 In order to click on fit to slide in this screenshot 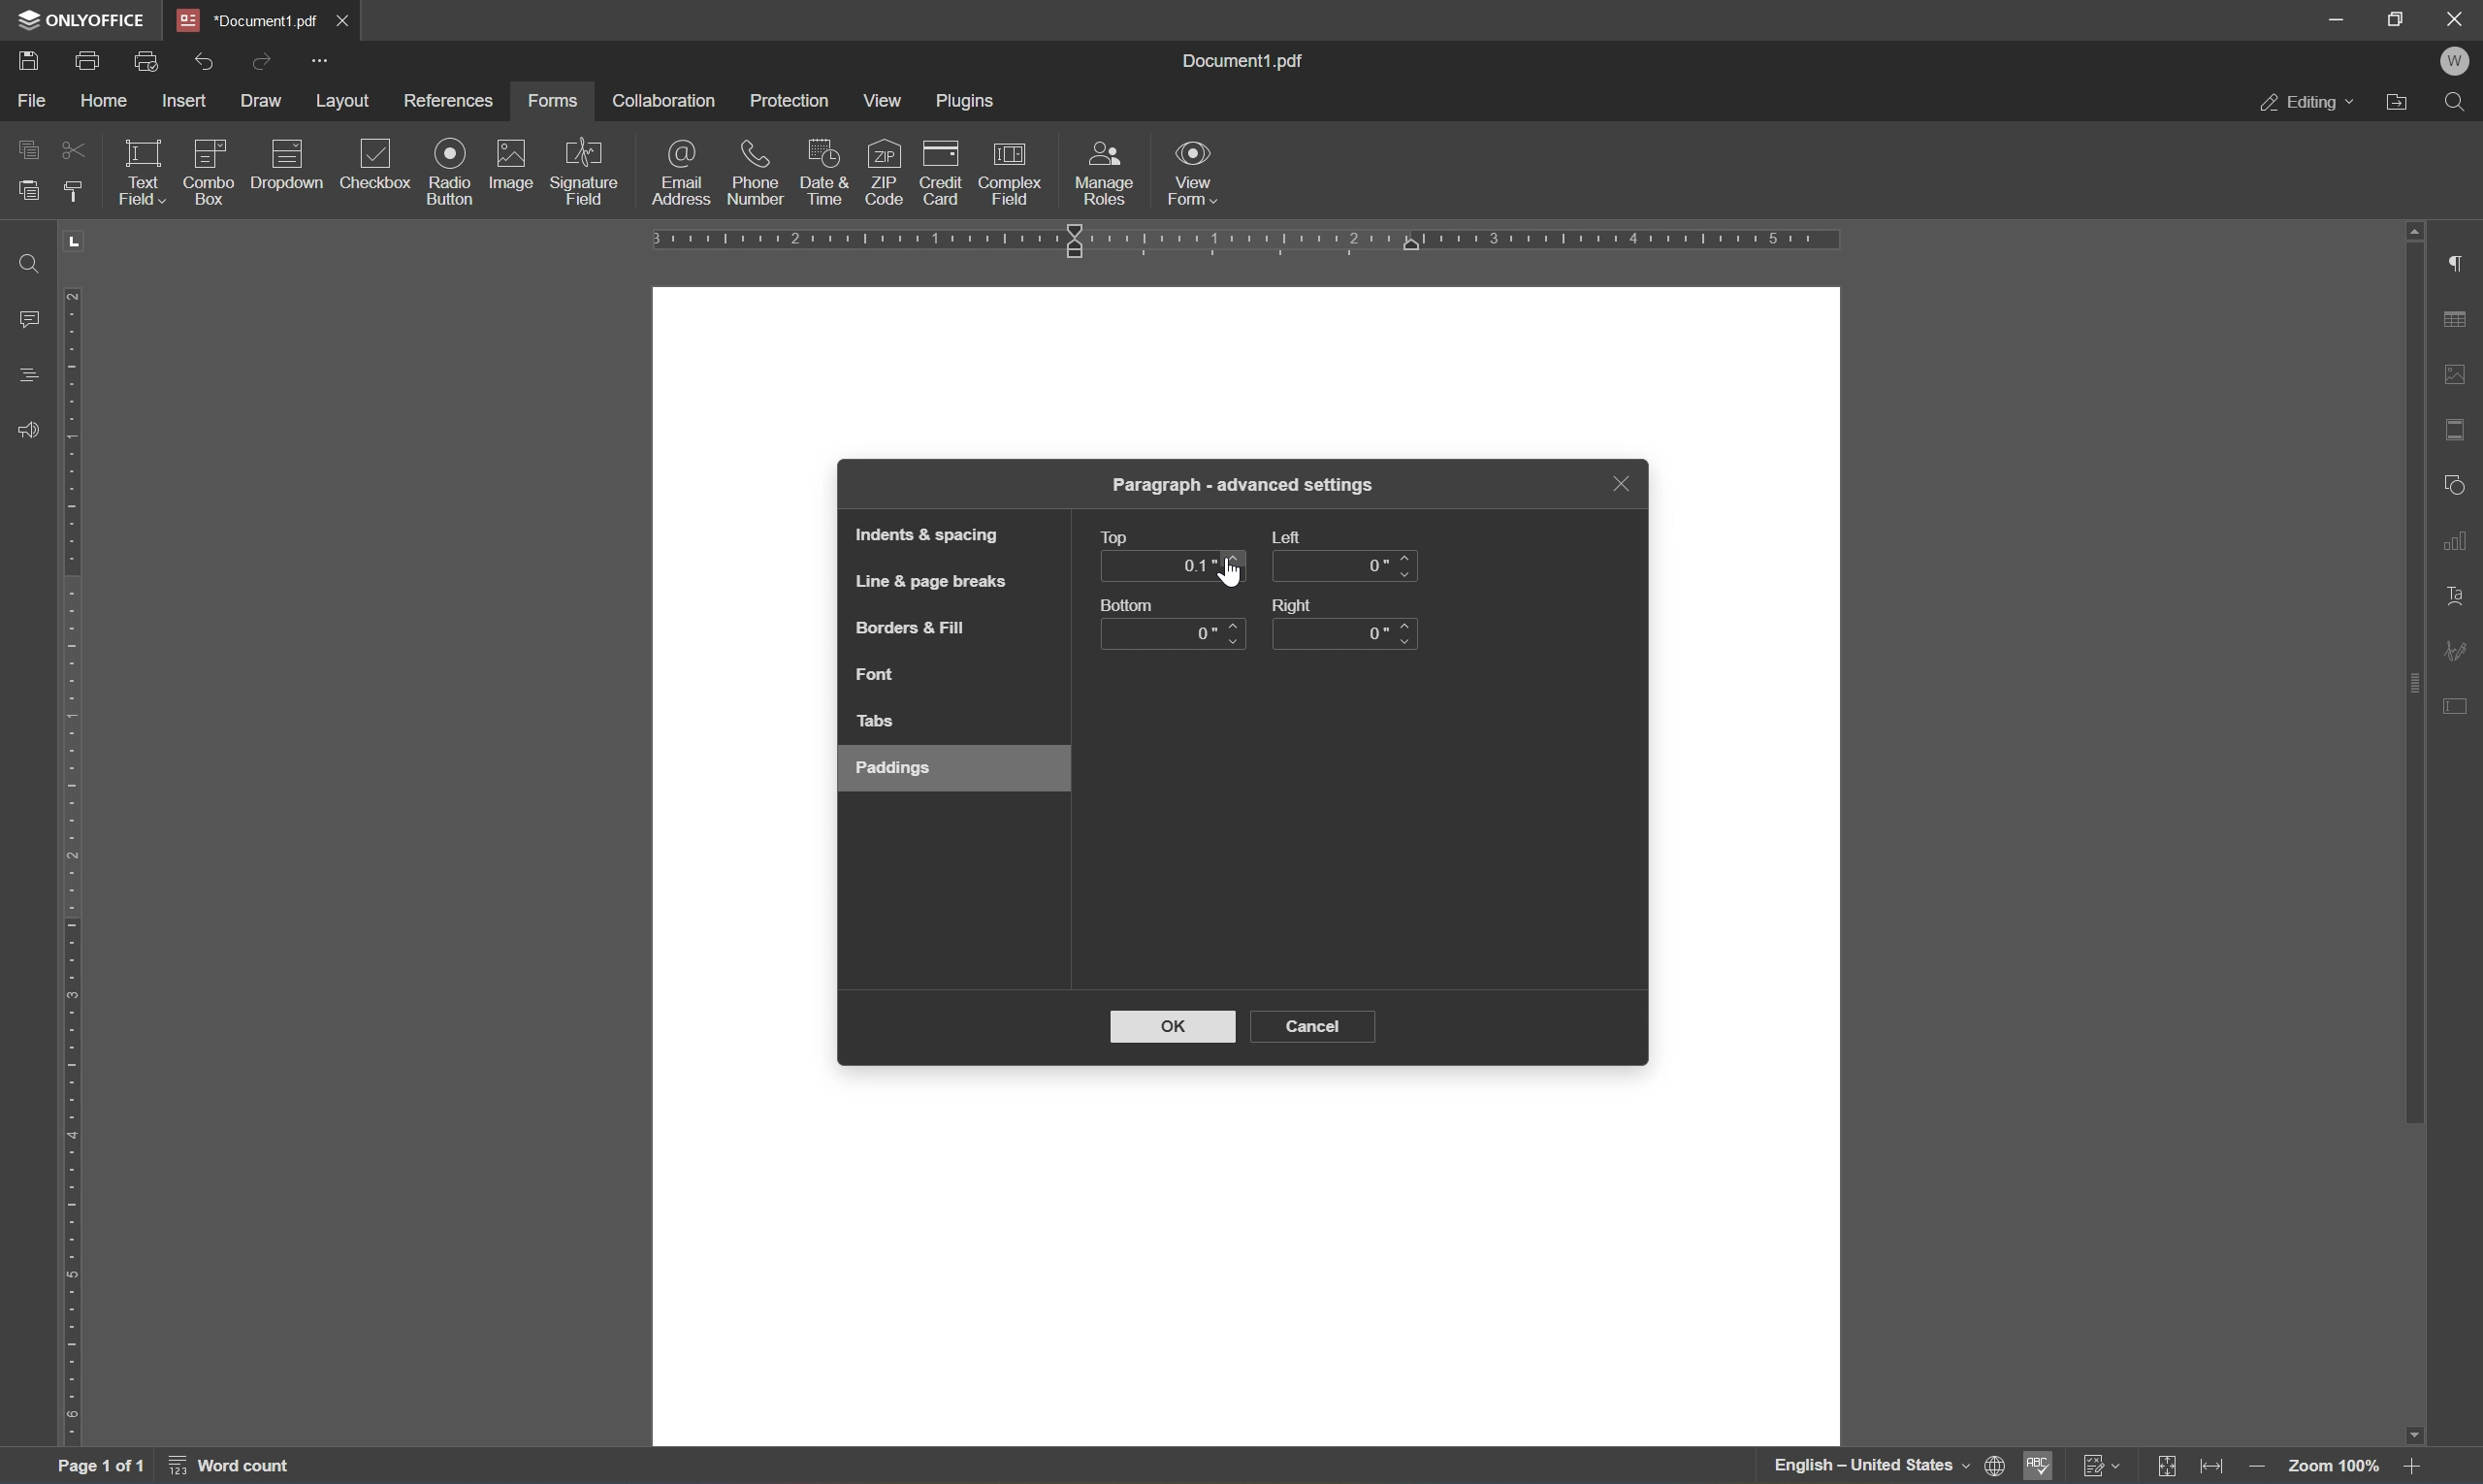, I will do `click(2168, 1466)`.